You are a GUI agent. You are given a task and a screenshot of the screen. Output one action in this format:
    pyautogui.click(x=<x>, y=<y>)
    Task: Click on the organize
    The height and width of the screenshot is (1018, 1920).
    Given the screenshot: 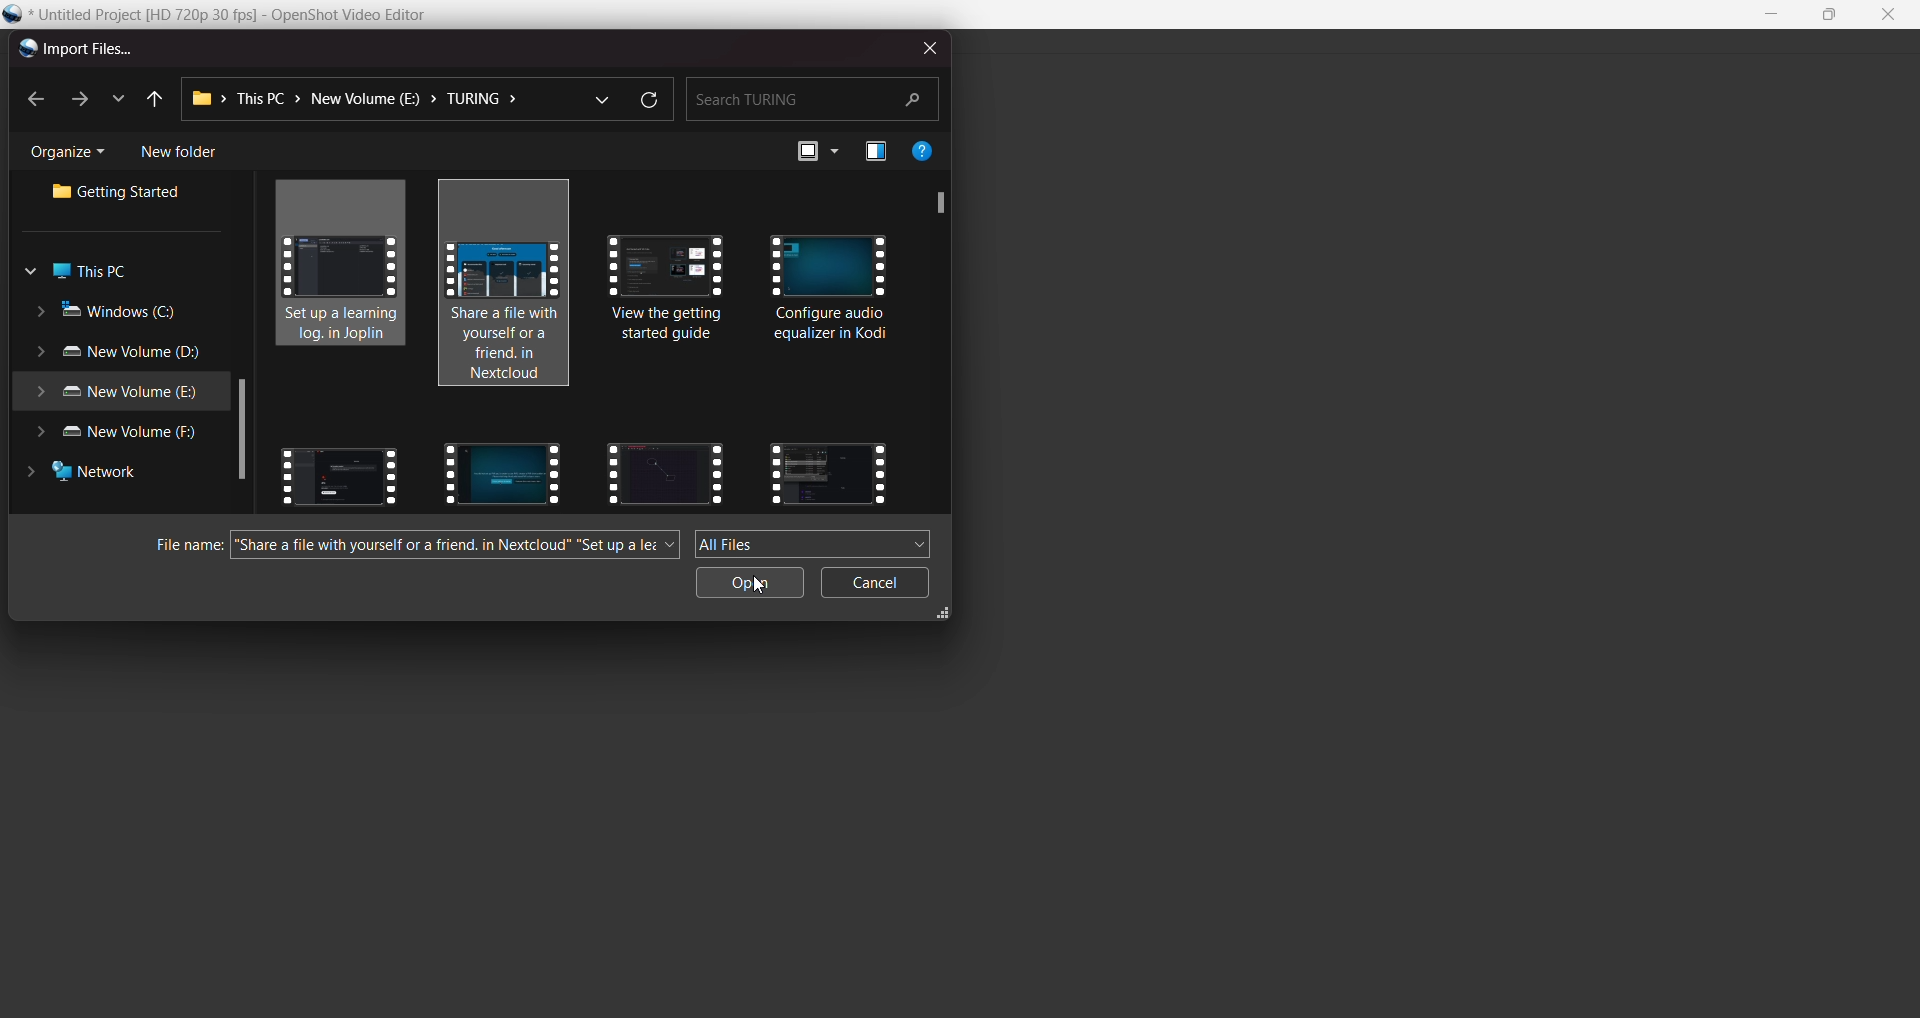 What is the action you would take?
    pyautogui.click(x=73, y=153)
    